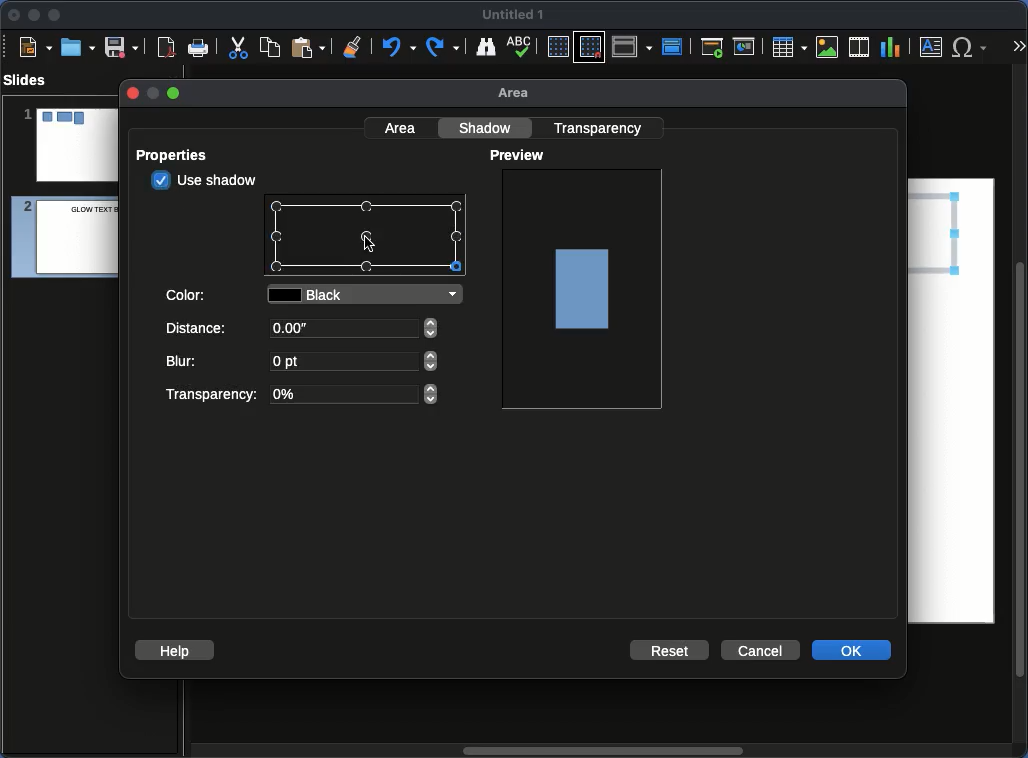  What do you see at coordinates (444, 47) in the screenshot?
I see `Redo` at bounding box center [444, 47].